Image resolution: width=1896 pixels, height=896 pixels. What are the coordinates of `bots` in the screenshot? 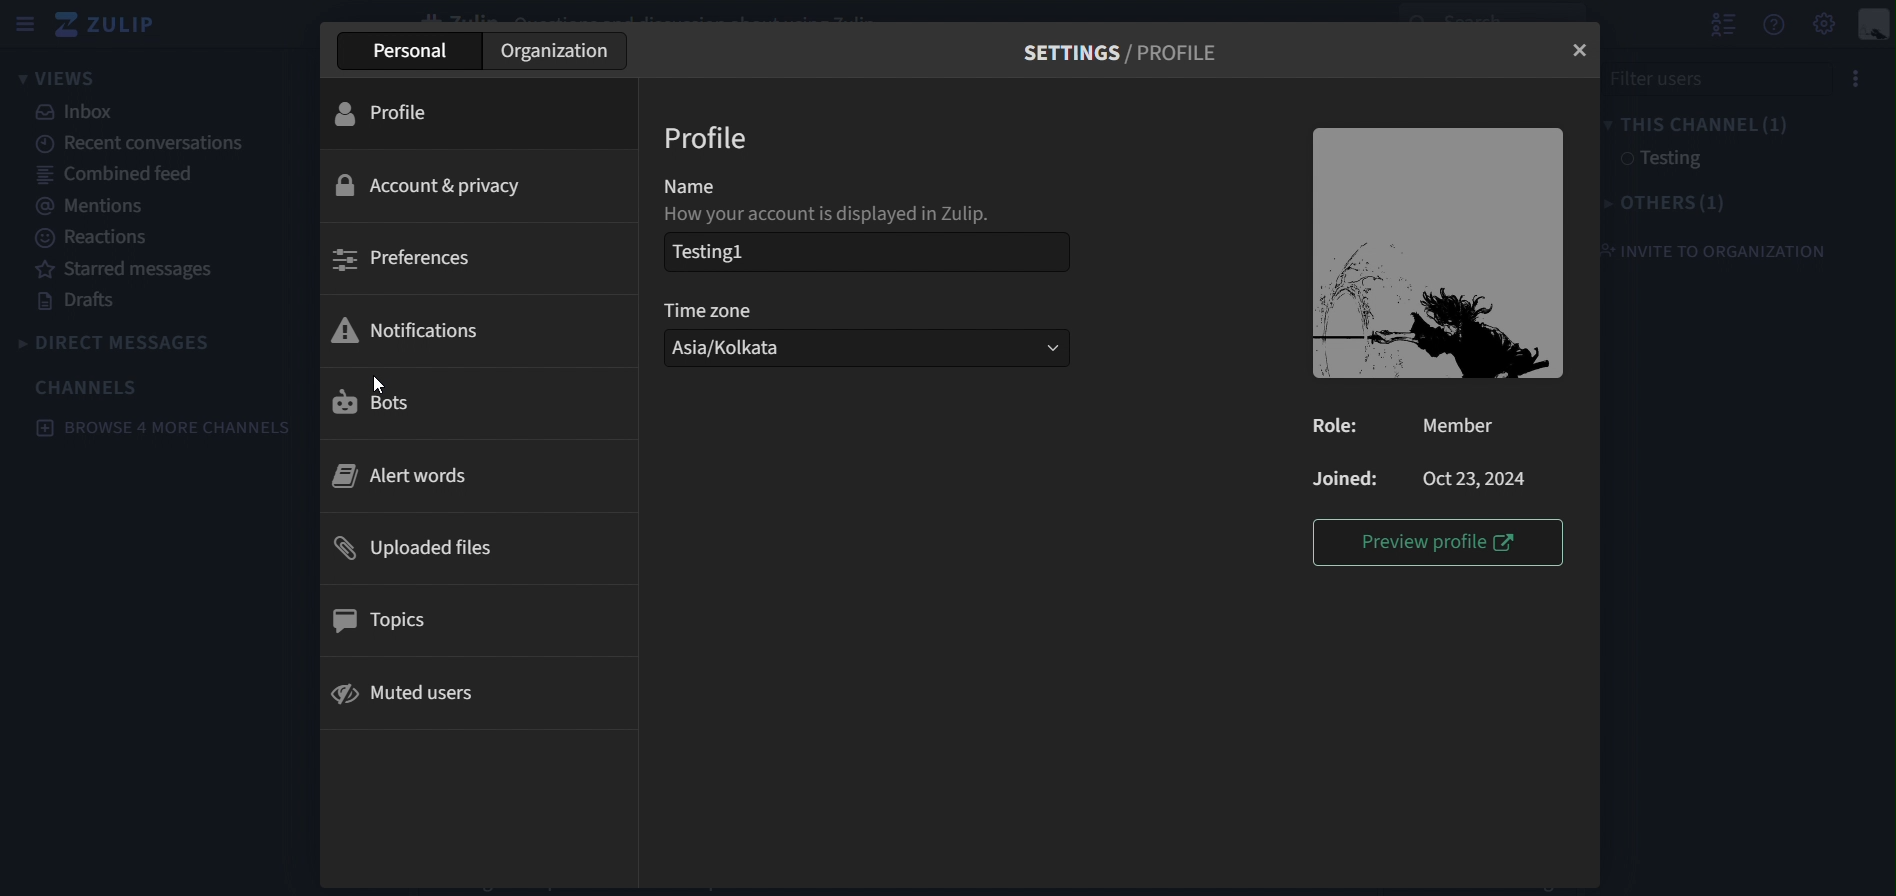 It's located at (385, 404).